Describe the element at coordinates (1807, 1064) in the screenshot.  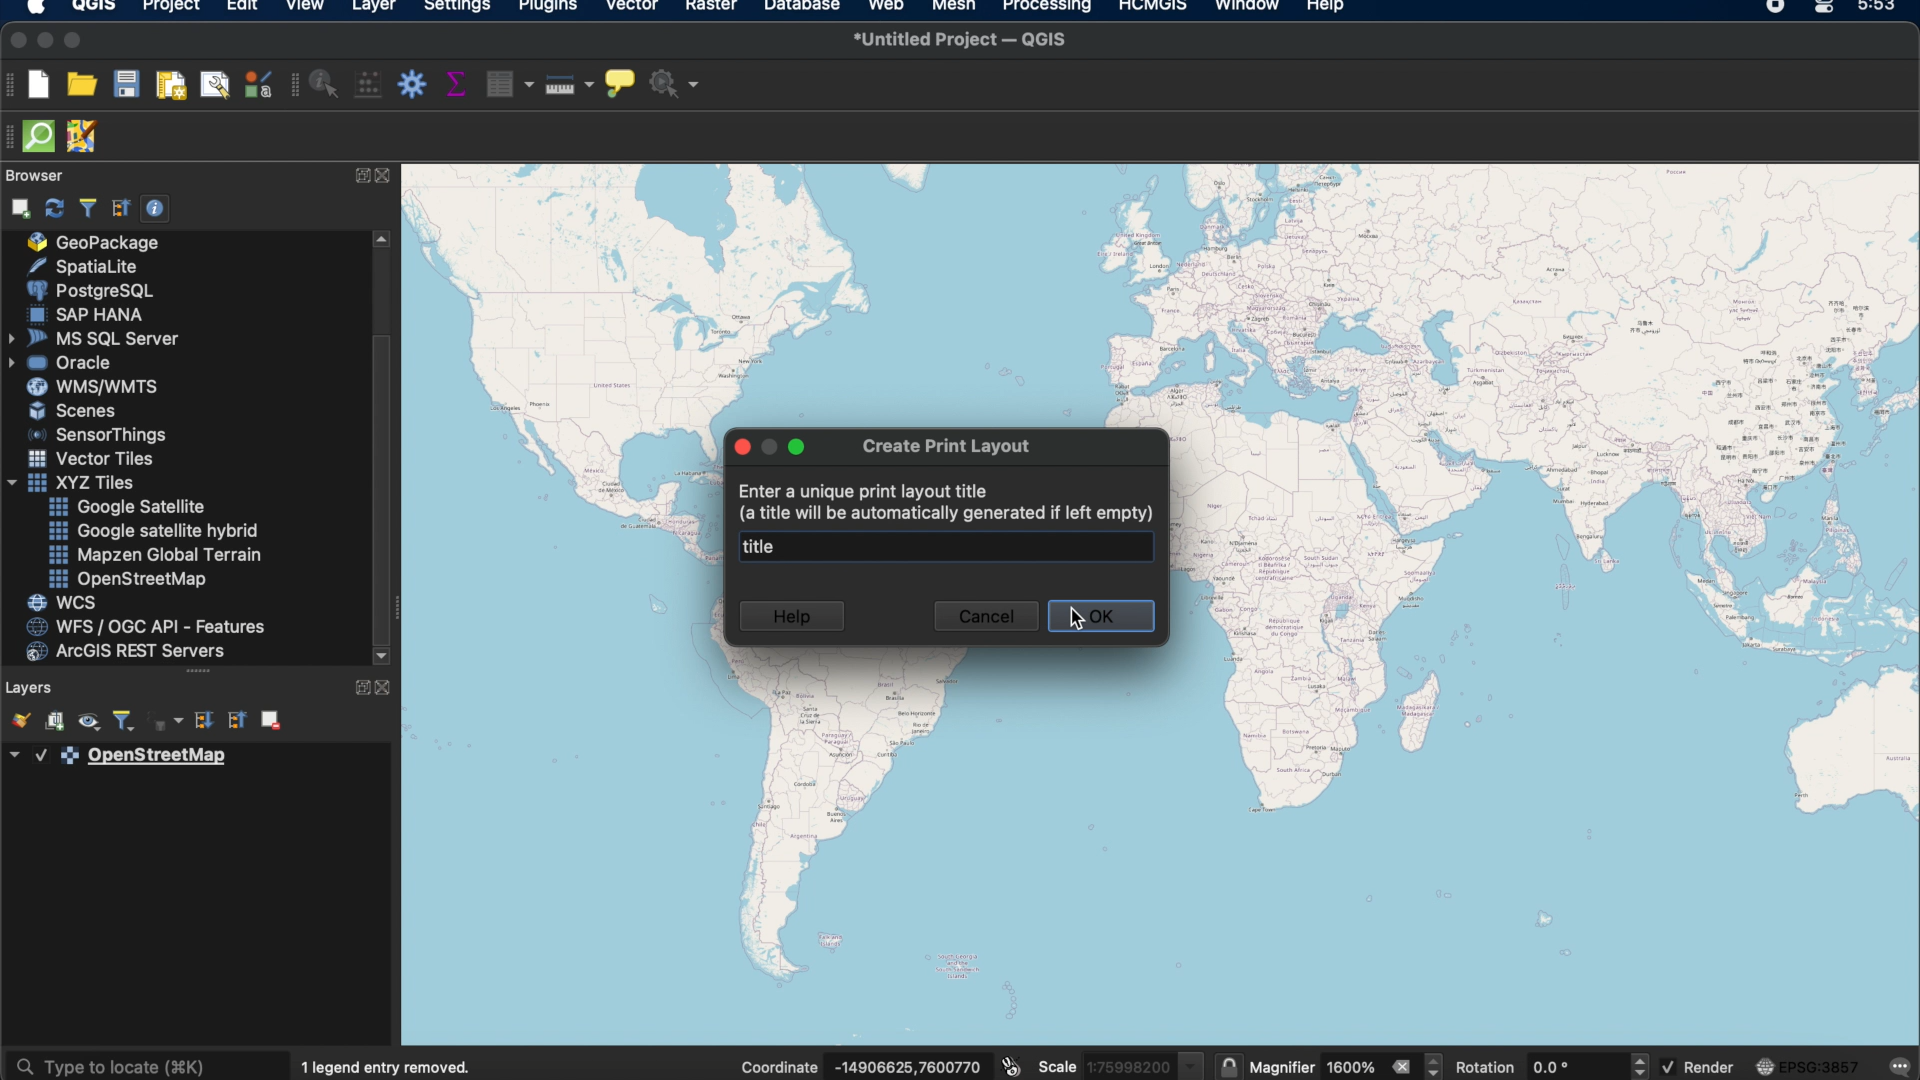
I see `current crs` at that location.